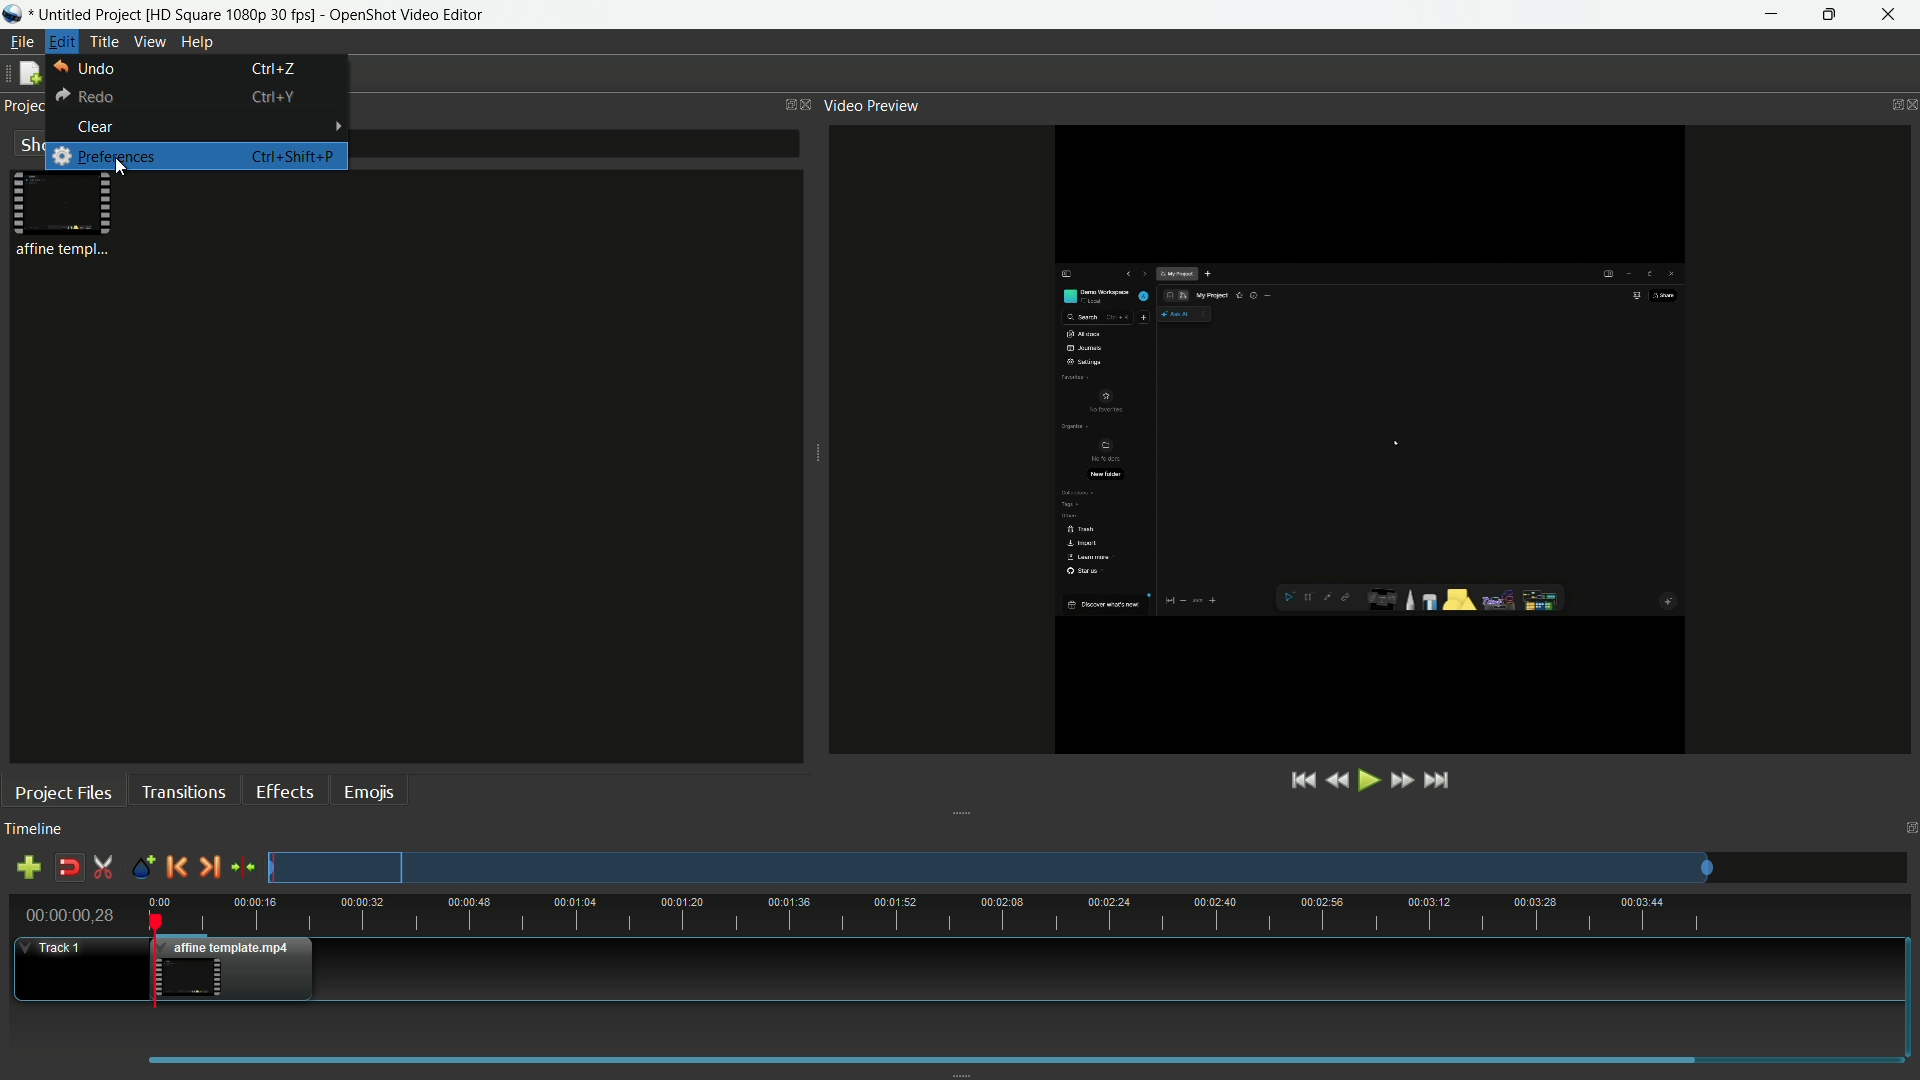 The image size is (1920, 1080). Describe the element at coordinates (30, 144) in the screenshot. I see `show all` at that location.